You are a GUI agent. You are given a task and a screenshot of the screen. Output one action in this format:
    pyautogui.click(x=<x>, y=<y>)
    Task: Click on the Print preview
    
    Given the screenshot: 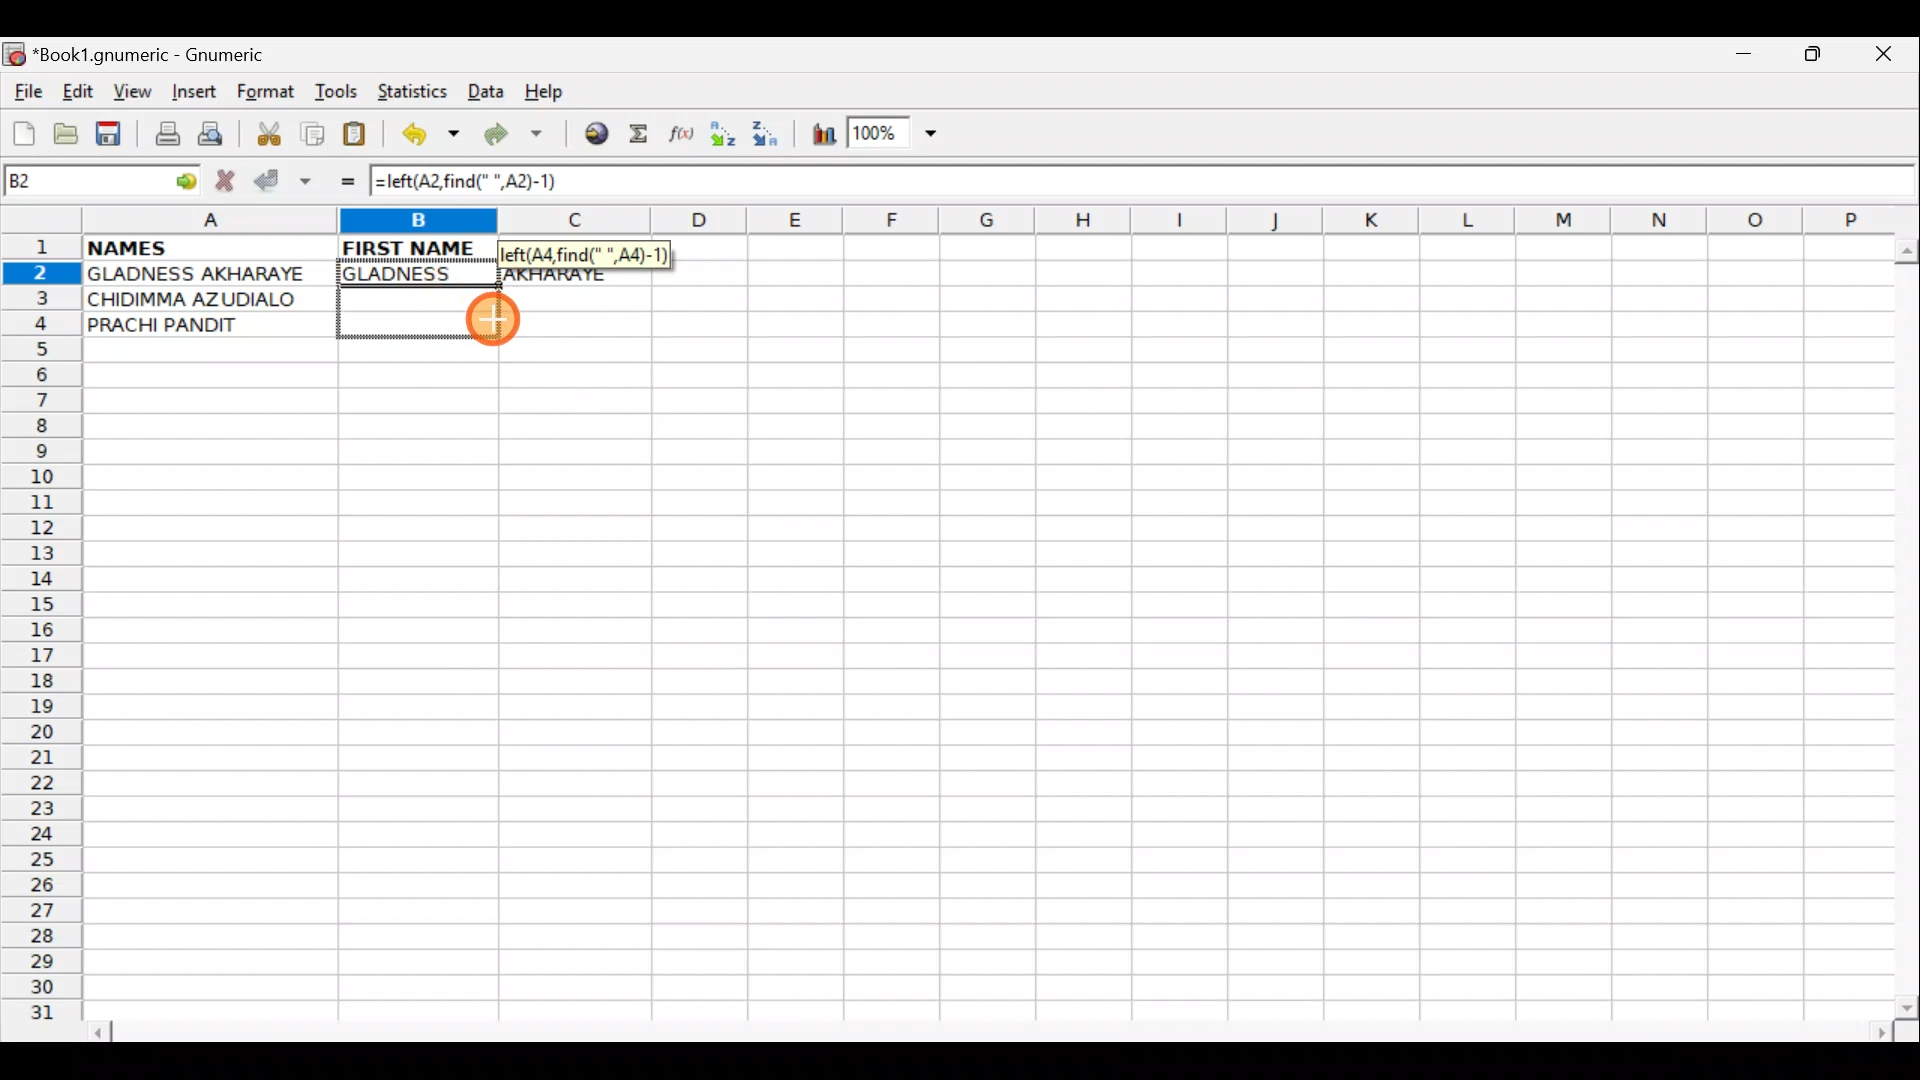 What is the action you would take?
    pyautogui.click(x=211, y=138)
    